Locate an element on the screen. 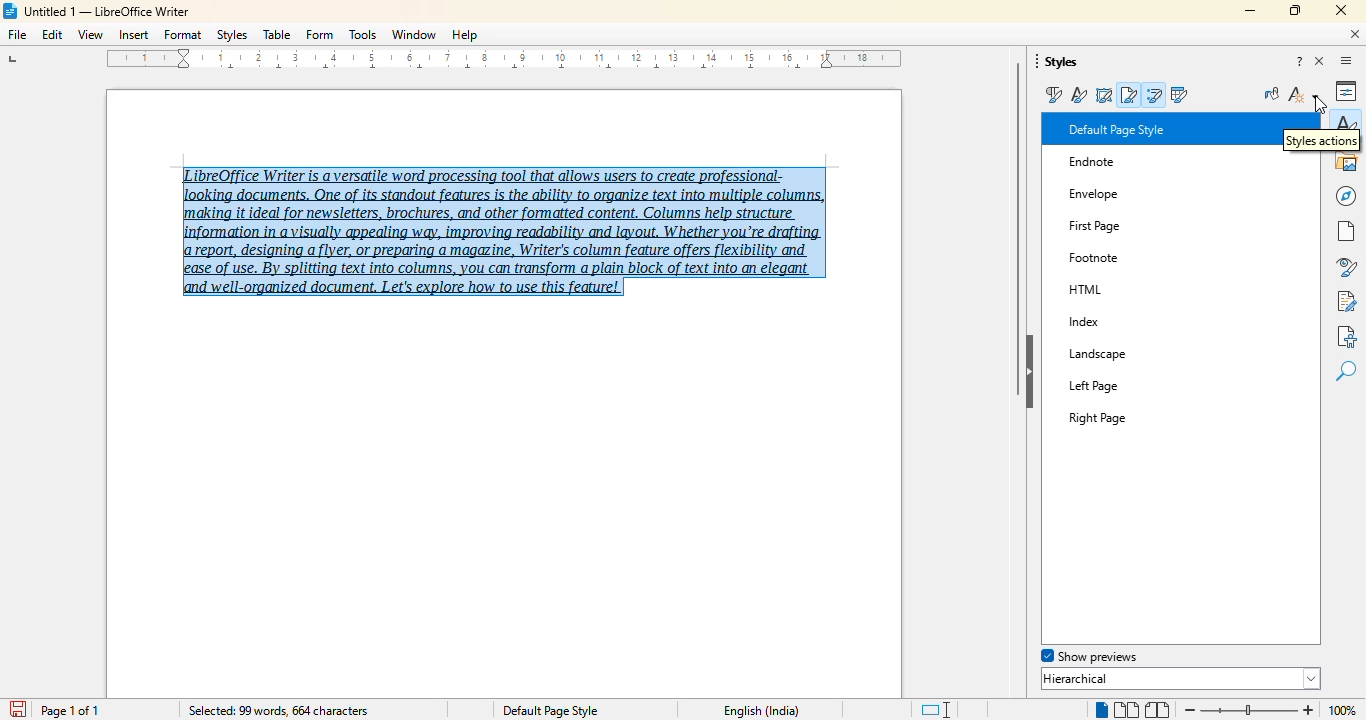 The height and width of the screenshot is (720, 1366). maximize is located at coordinates (1294, 10).